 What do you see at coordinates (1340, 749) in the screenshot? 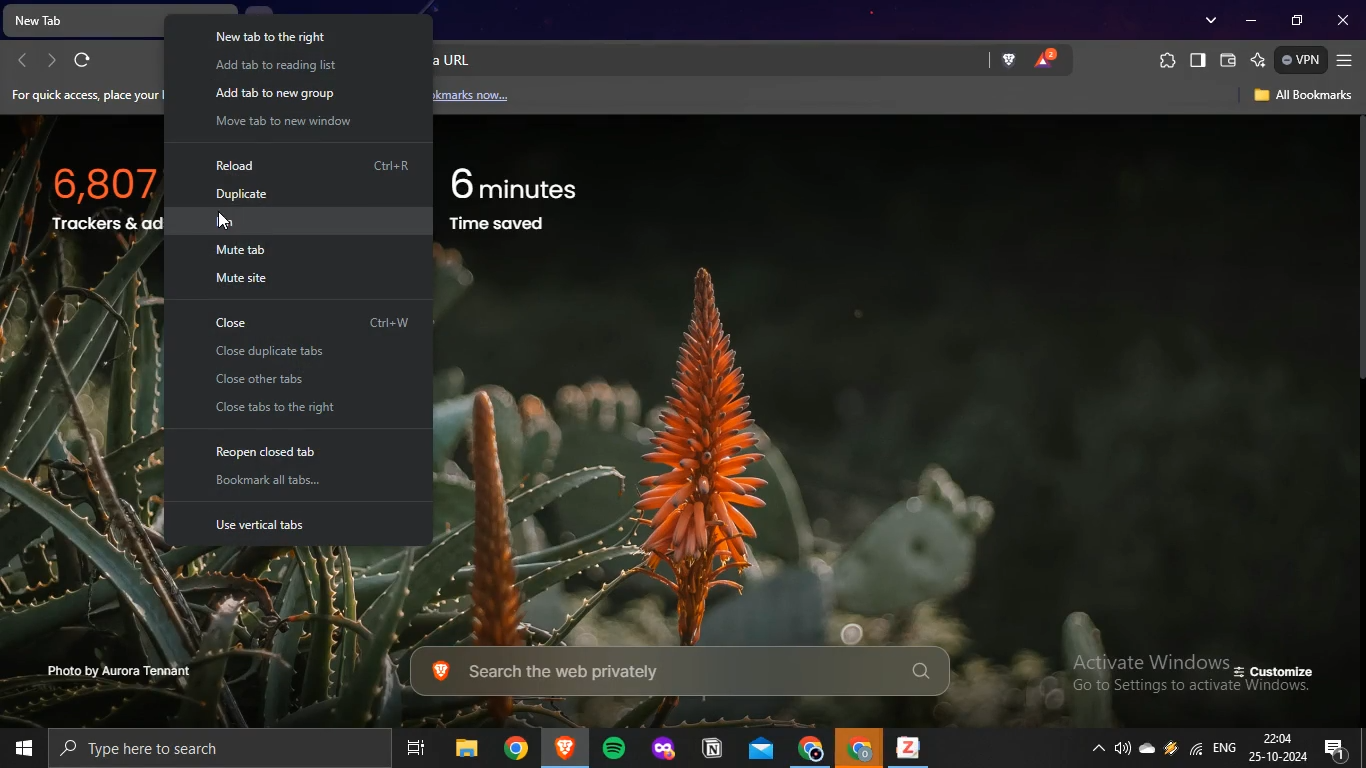
I see `notifications` at bounding box center [1340, 749].